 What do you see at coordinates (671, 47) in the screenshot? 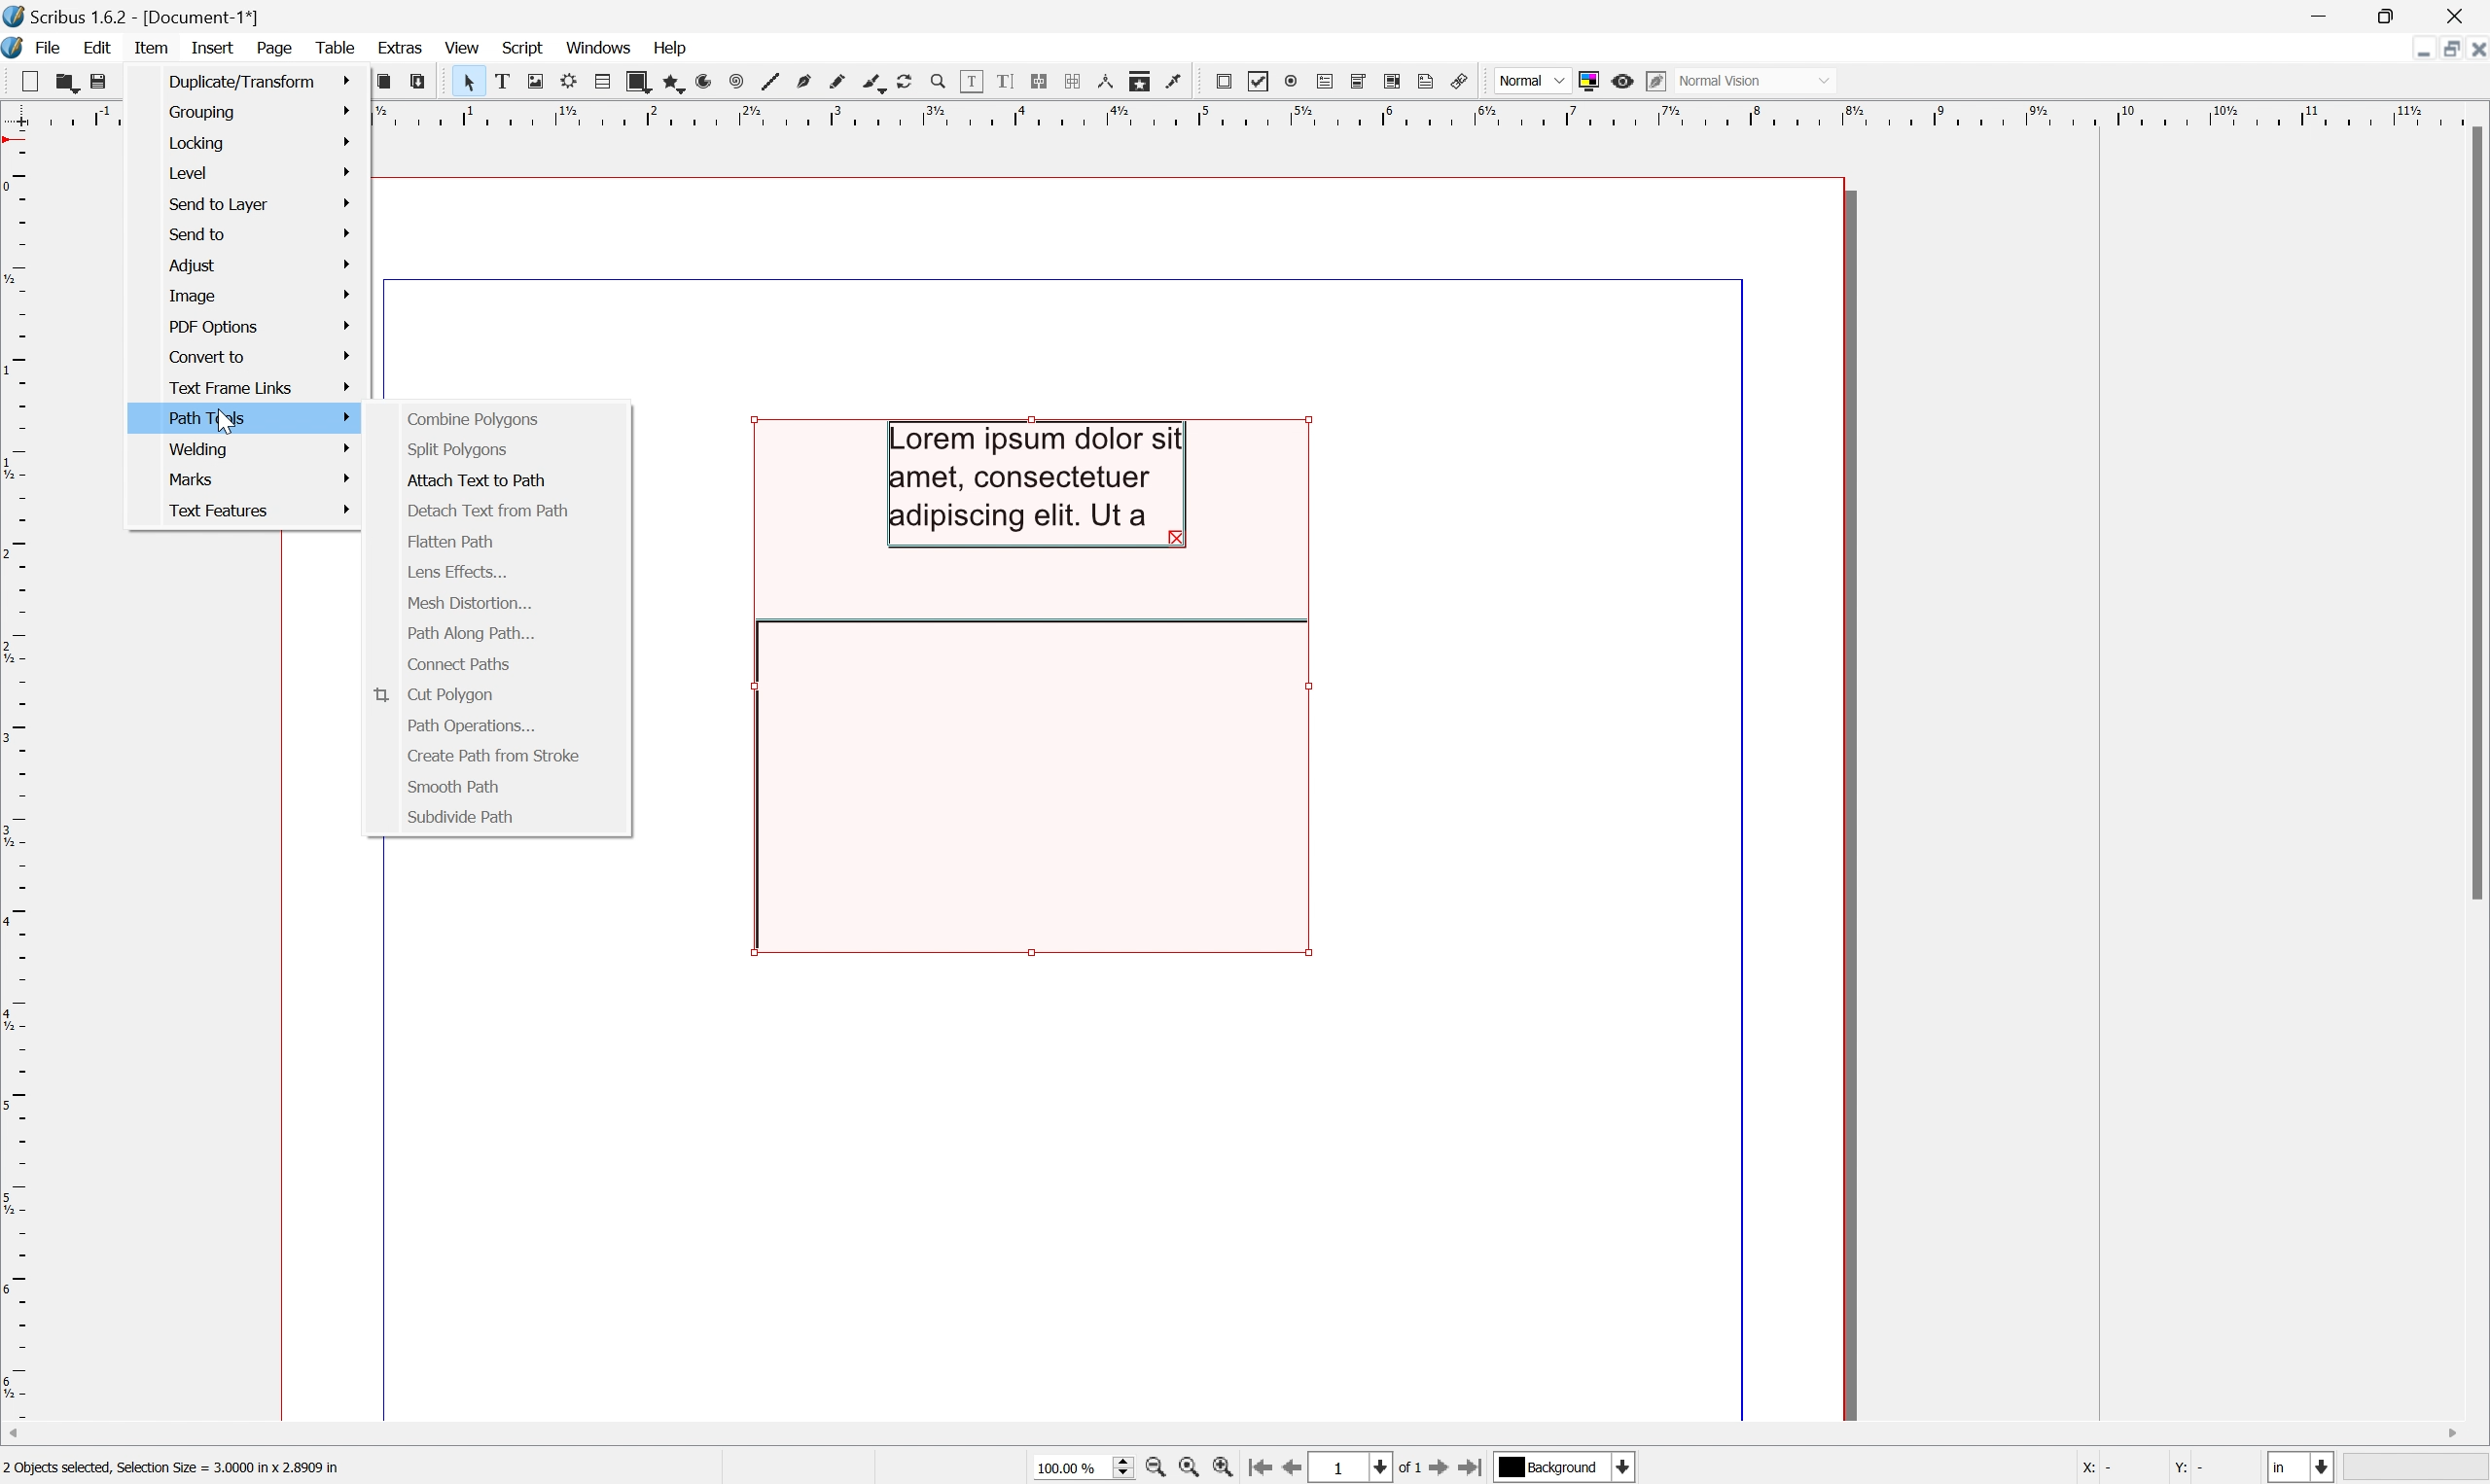
I see `Help` at bounding box center [671, 47].